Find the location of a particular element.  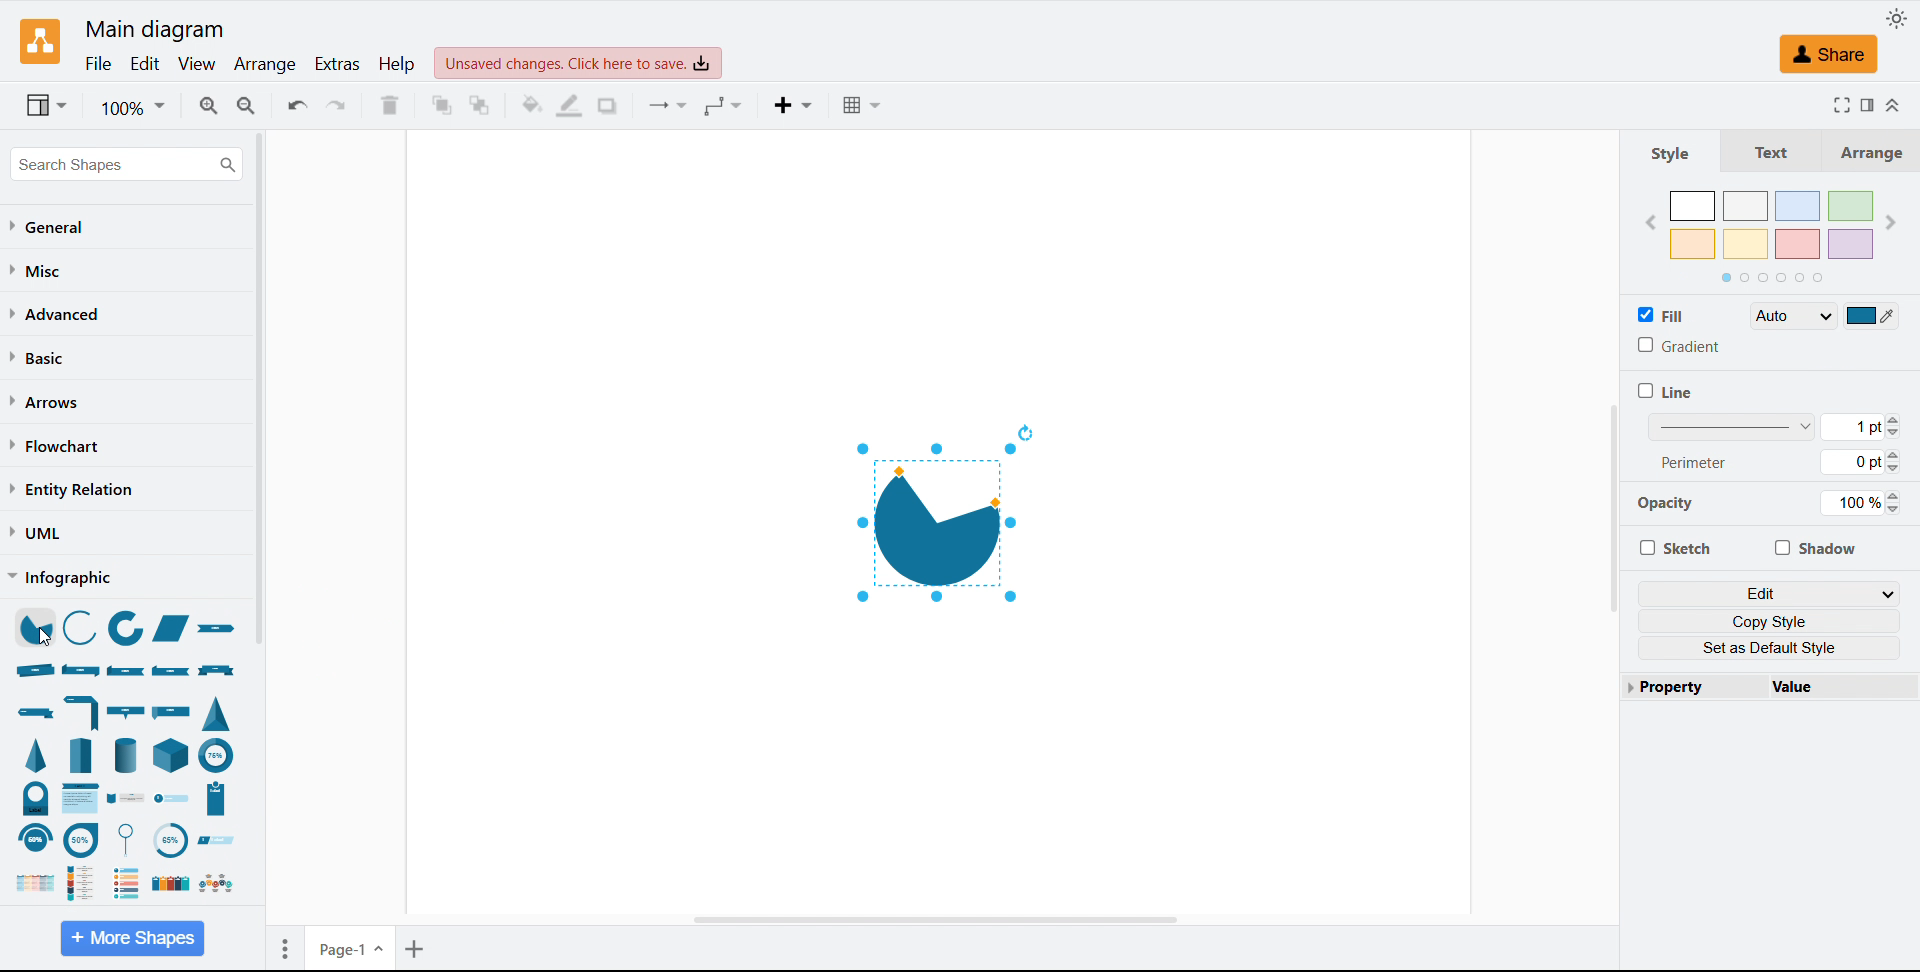

angled entry is located at coordinates (222, 841).